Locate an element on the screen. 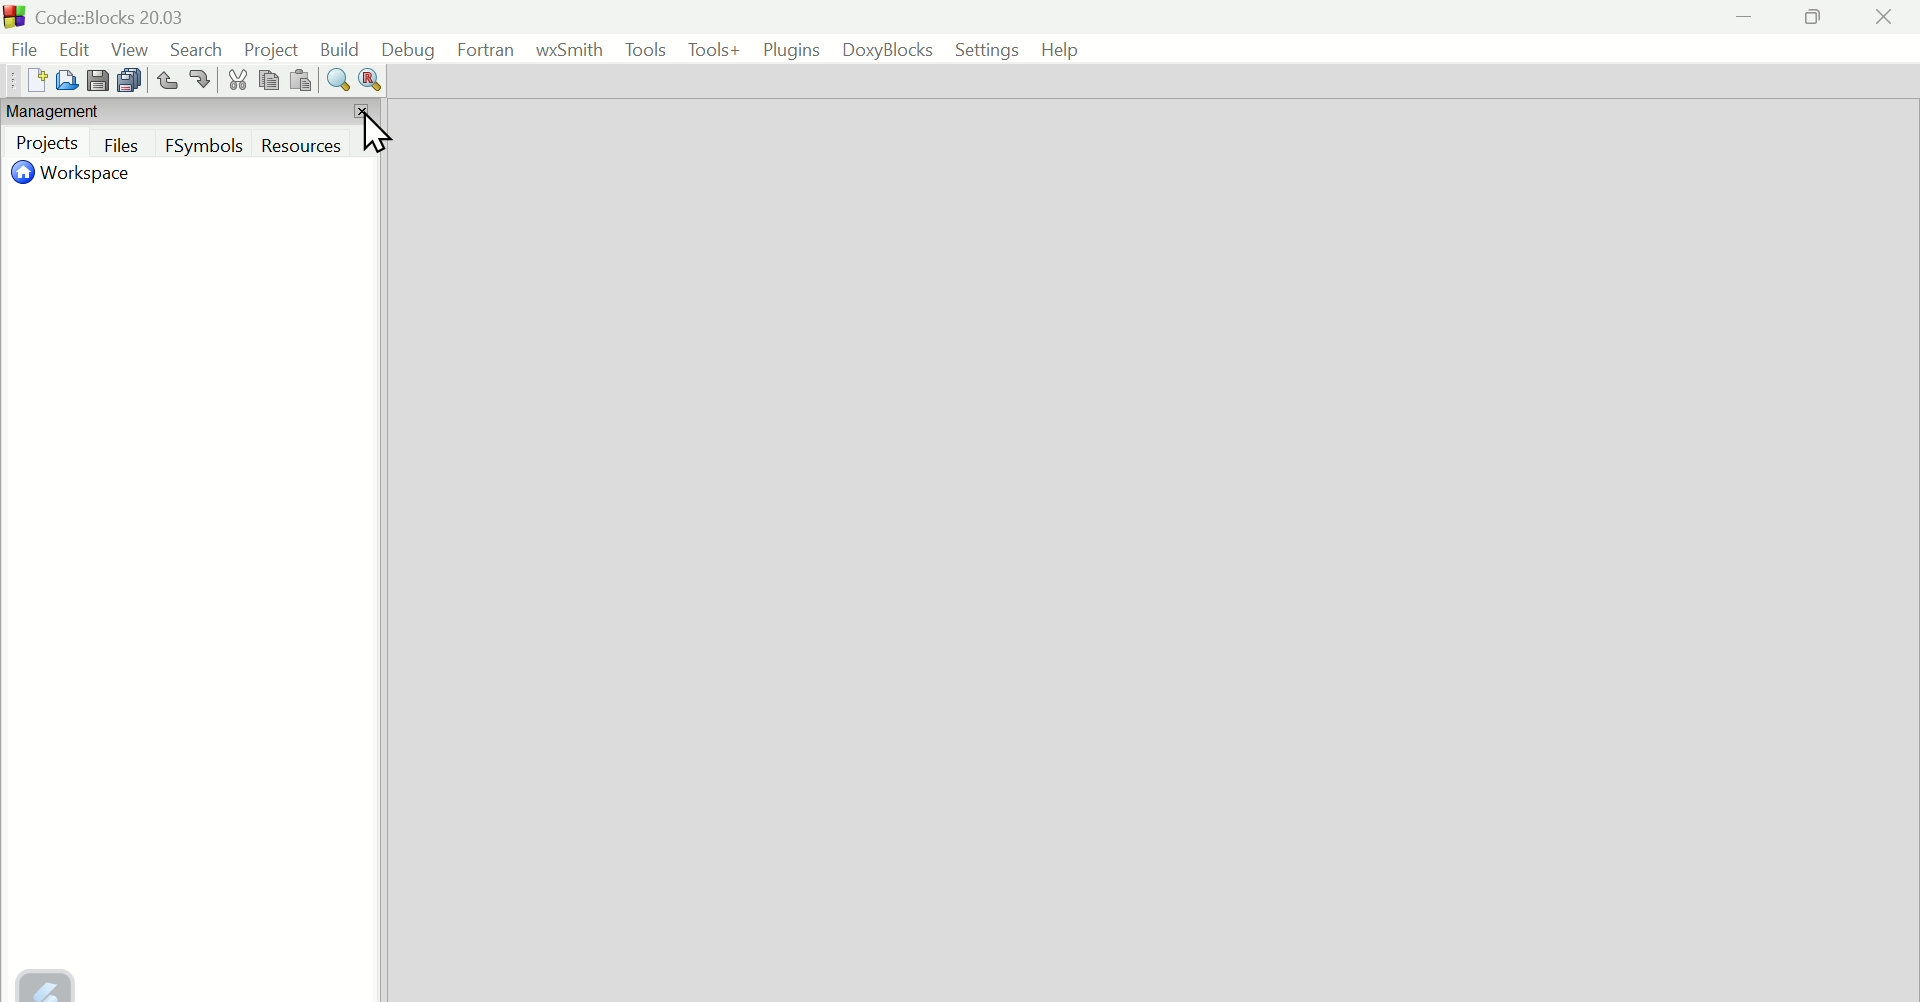 This screenshot has width=1920, height=1002. Debug is located at coordinates (407, 51).